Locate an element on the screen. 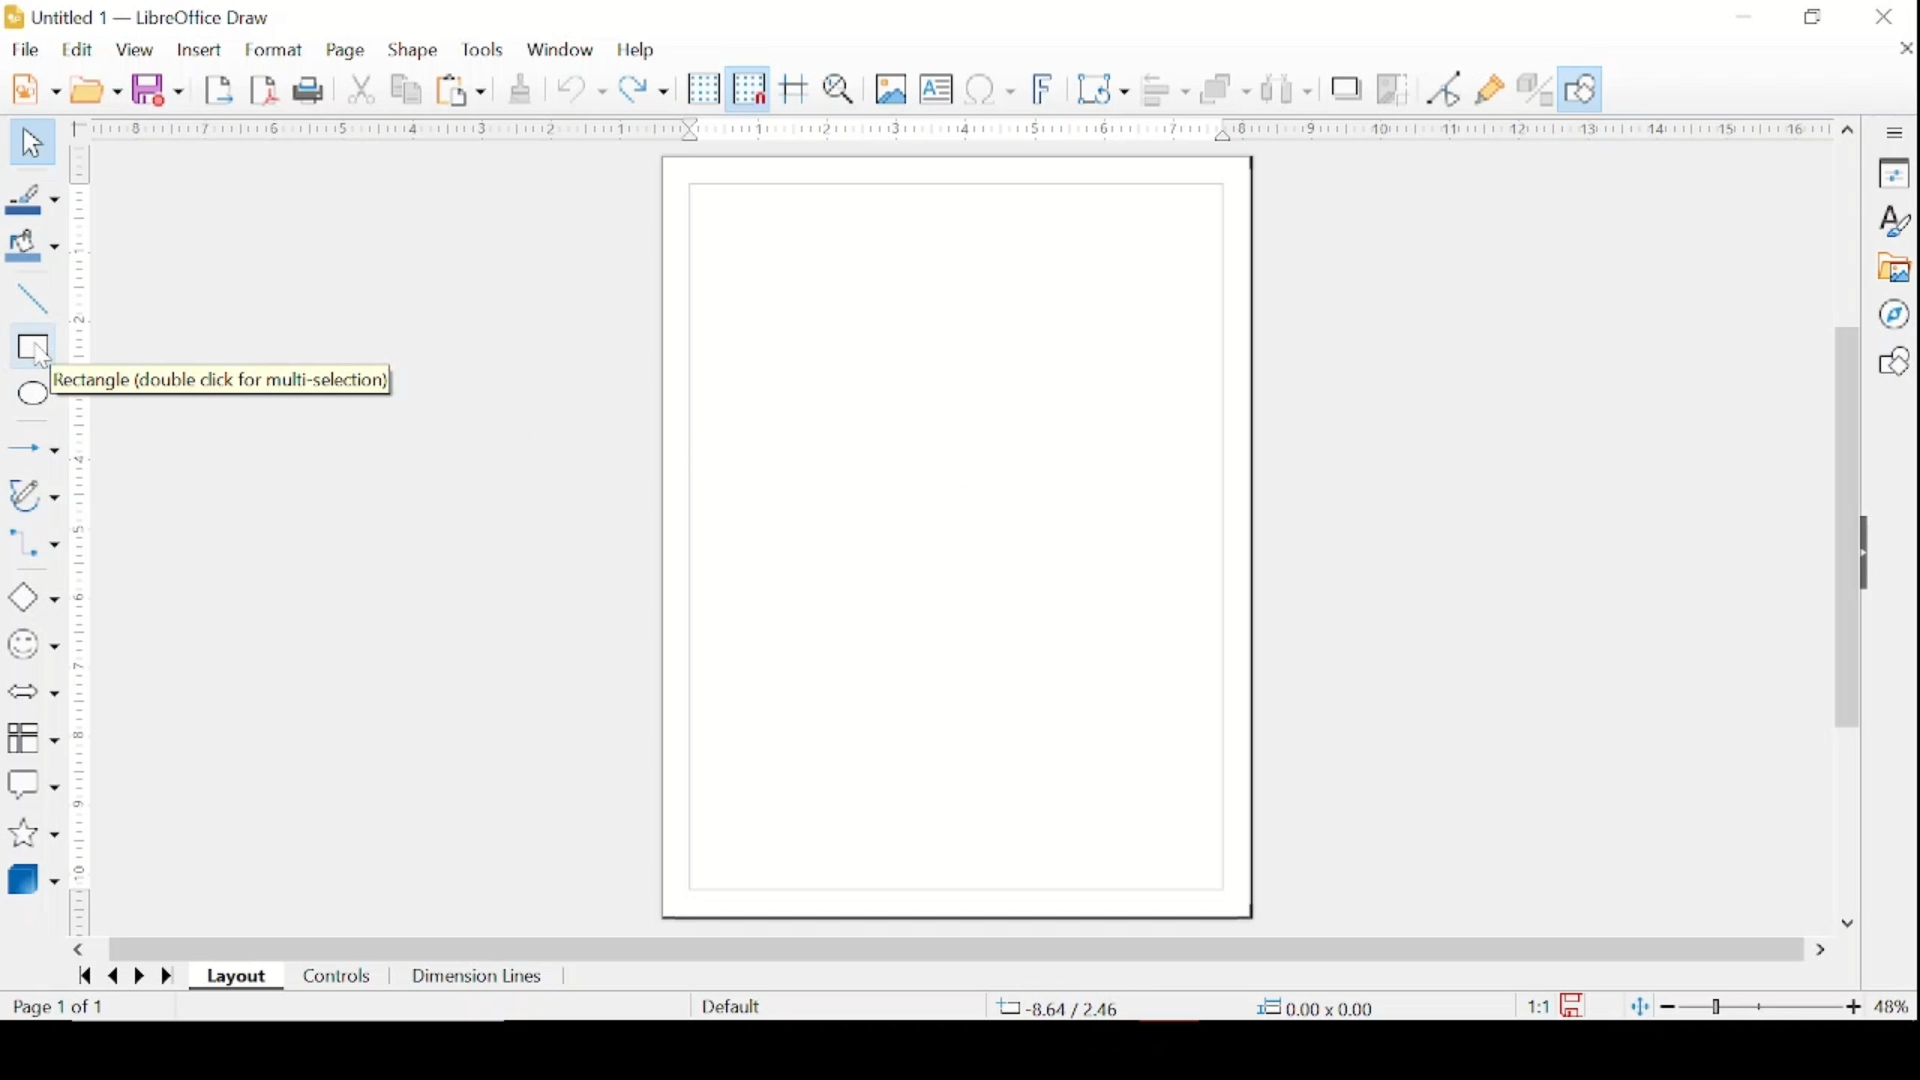 The height and width of the screenshot is (1080, 1920). this document has been modified is located at coordinates (1556, 1006).